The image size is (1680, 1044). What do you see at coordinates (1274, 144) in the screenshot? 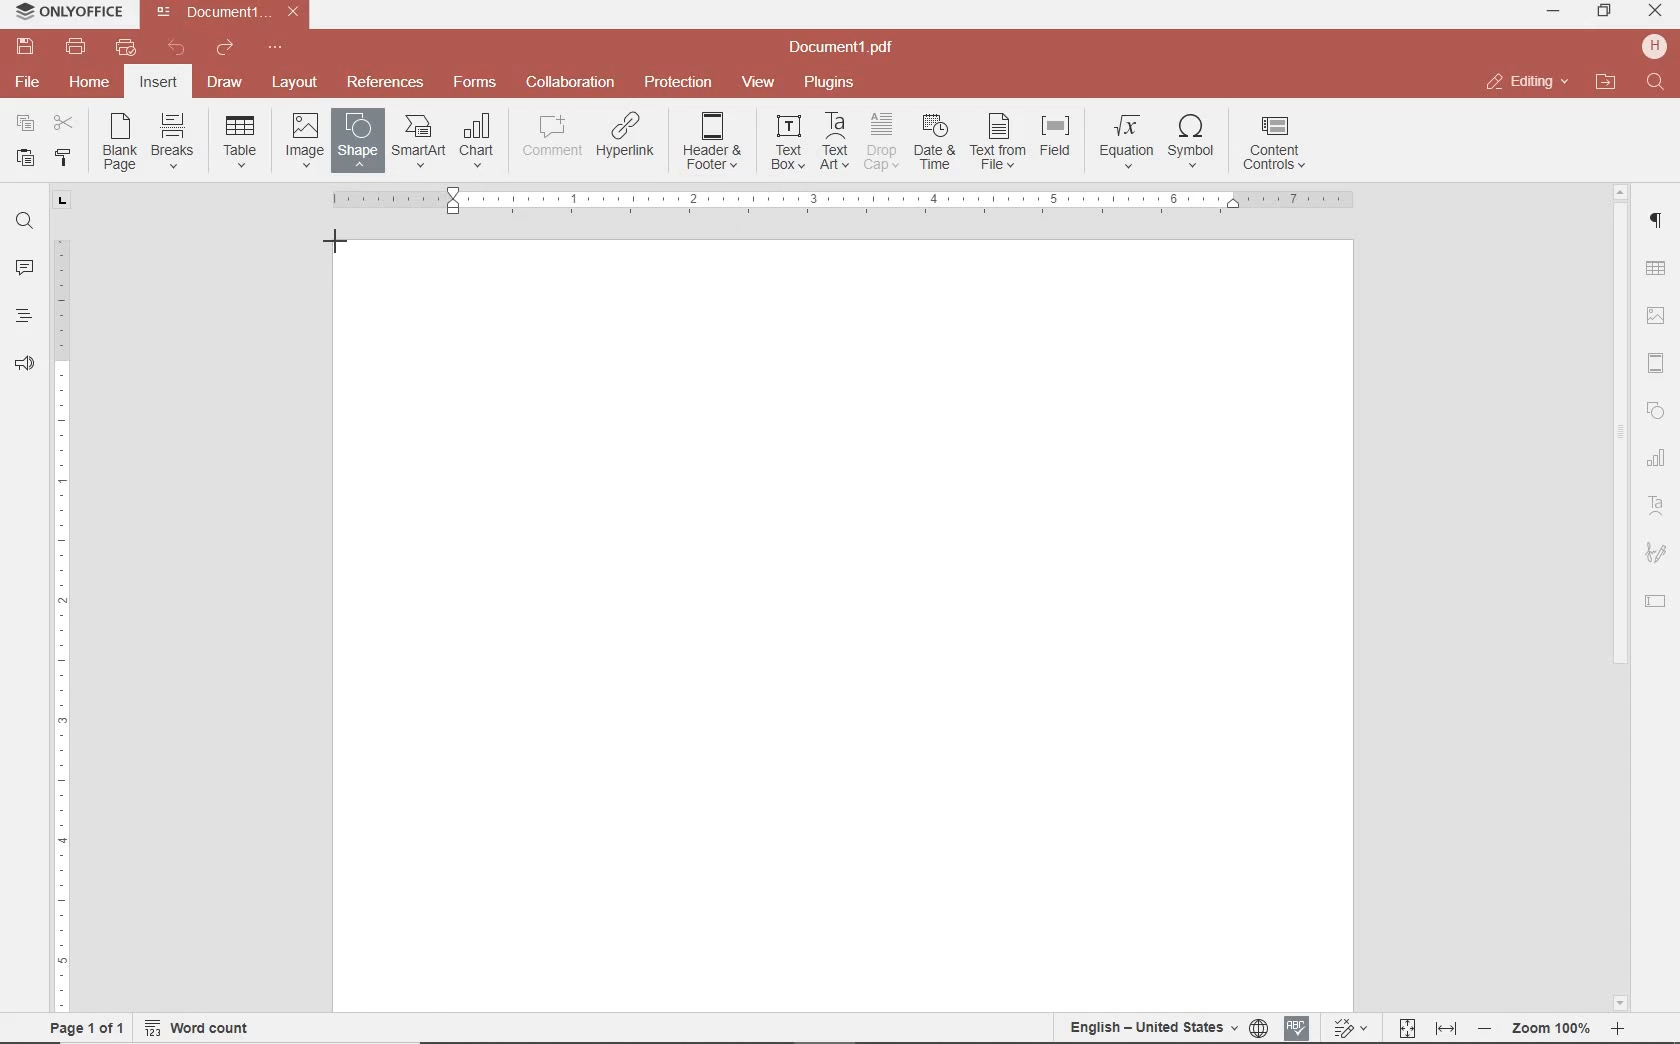
I see `INSERT CONTENT CONTROLS` at bounding box center [1274, 144].